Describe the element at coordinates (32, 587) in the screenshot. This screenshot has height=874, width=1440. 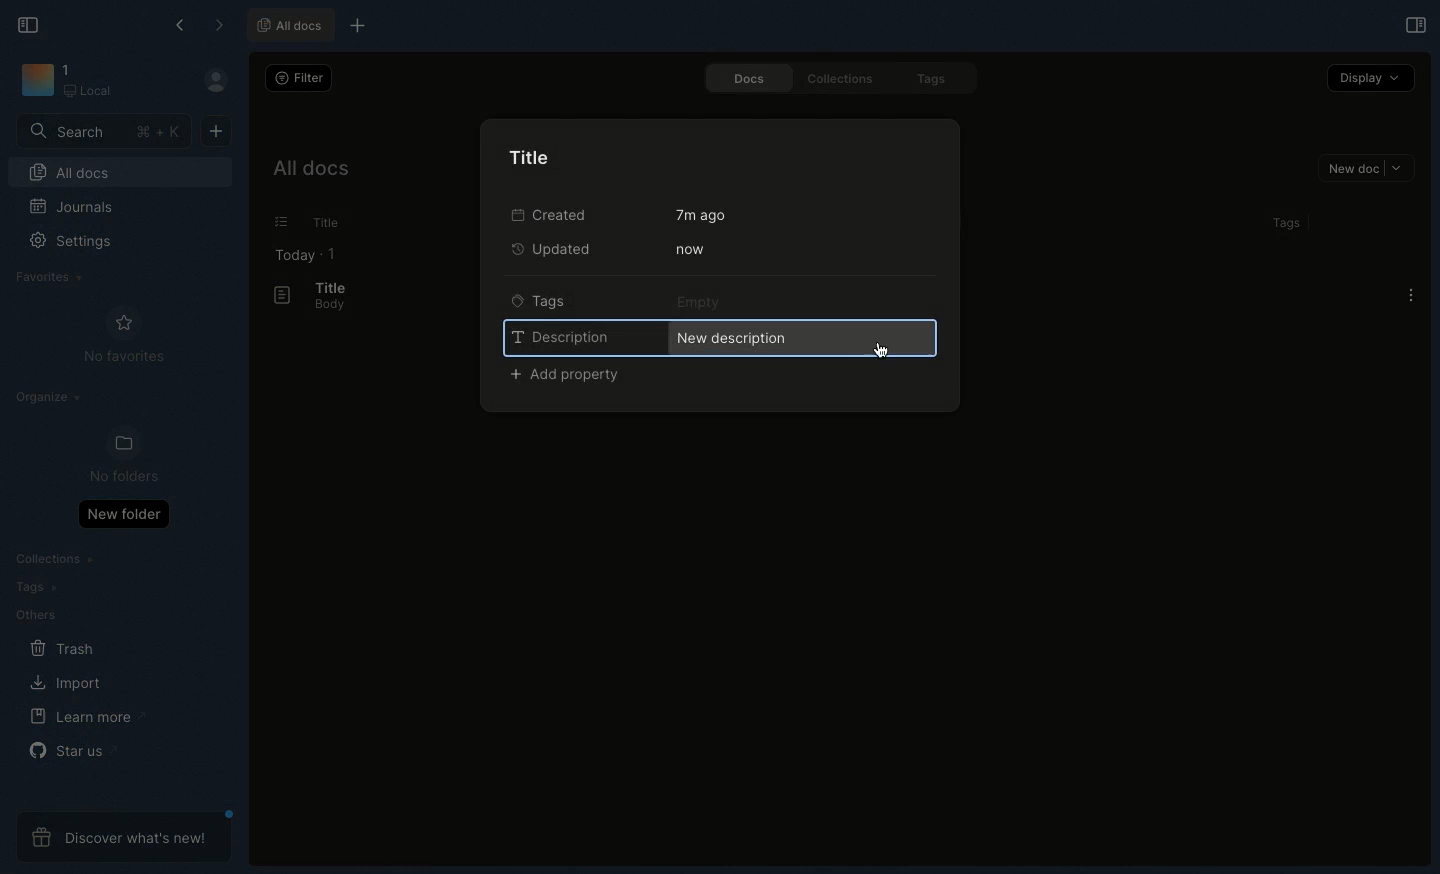
I see `Tags` at that location.